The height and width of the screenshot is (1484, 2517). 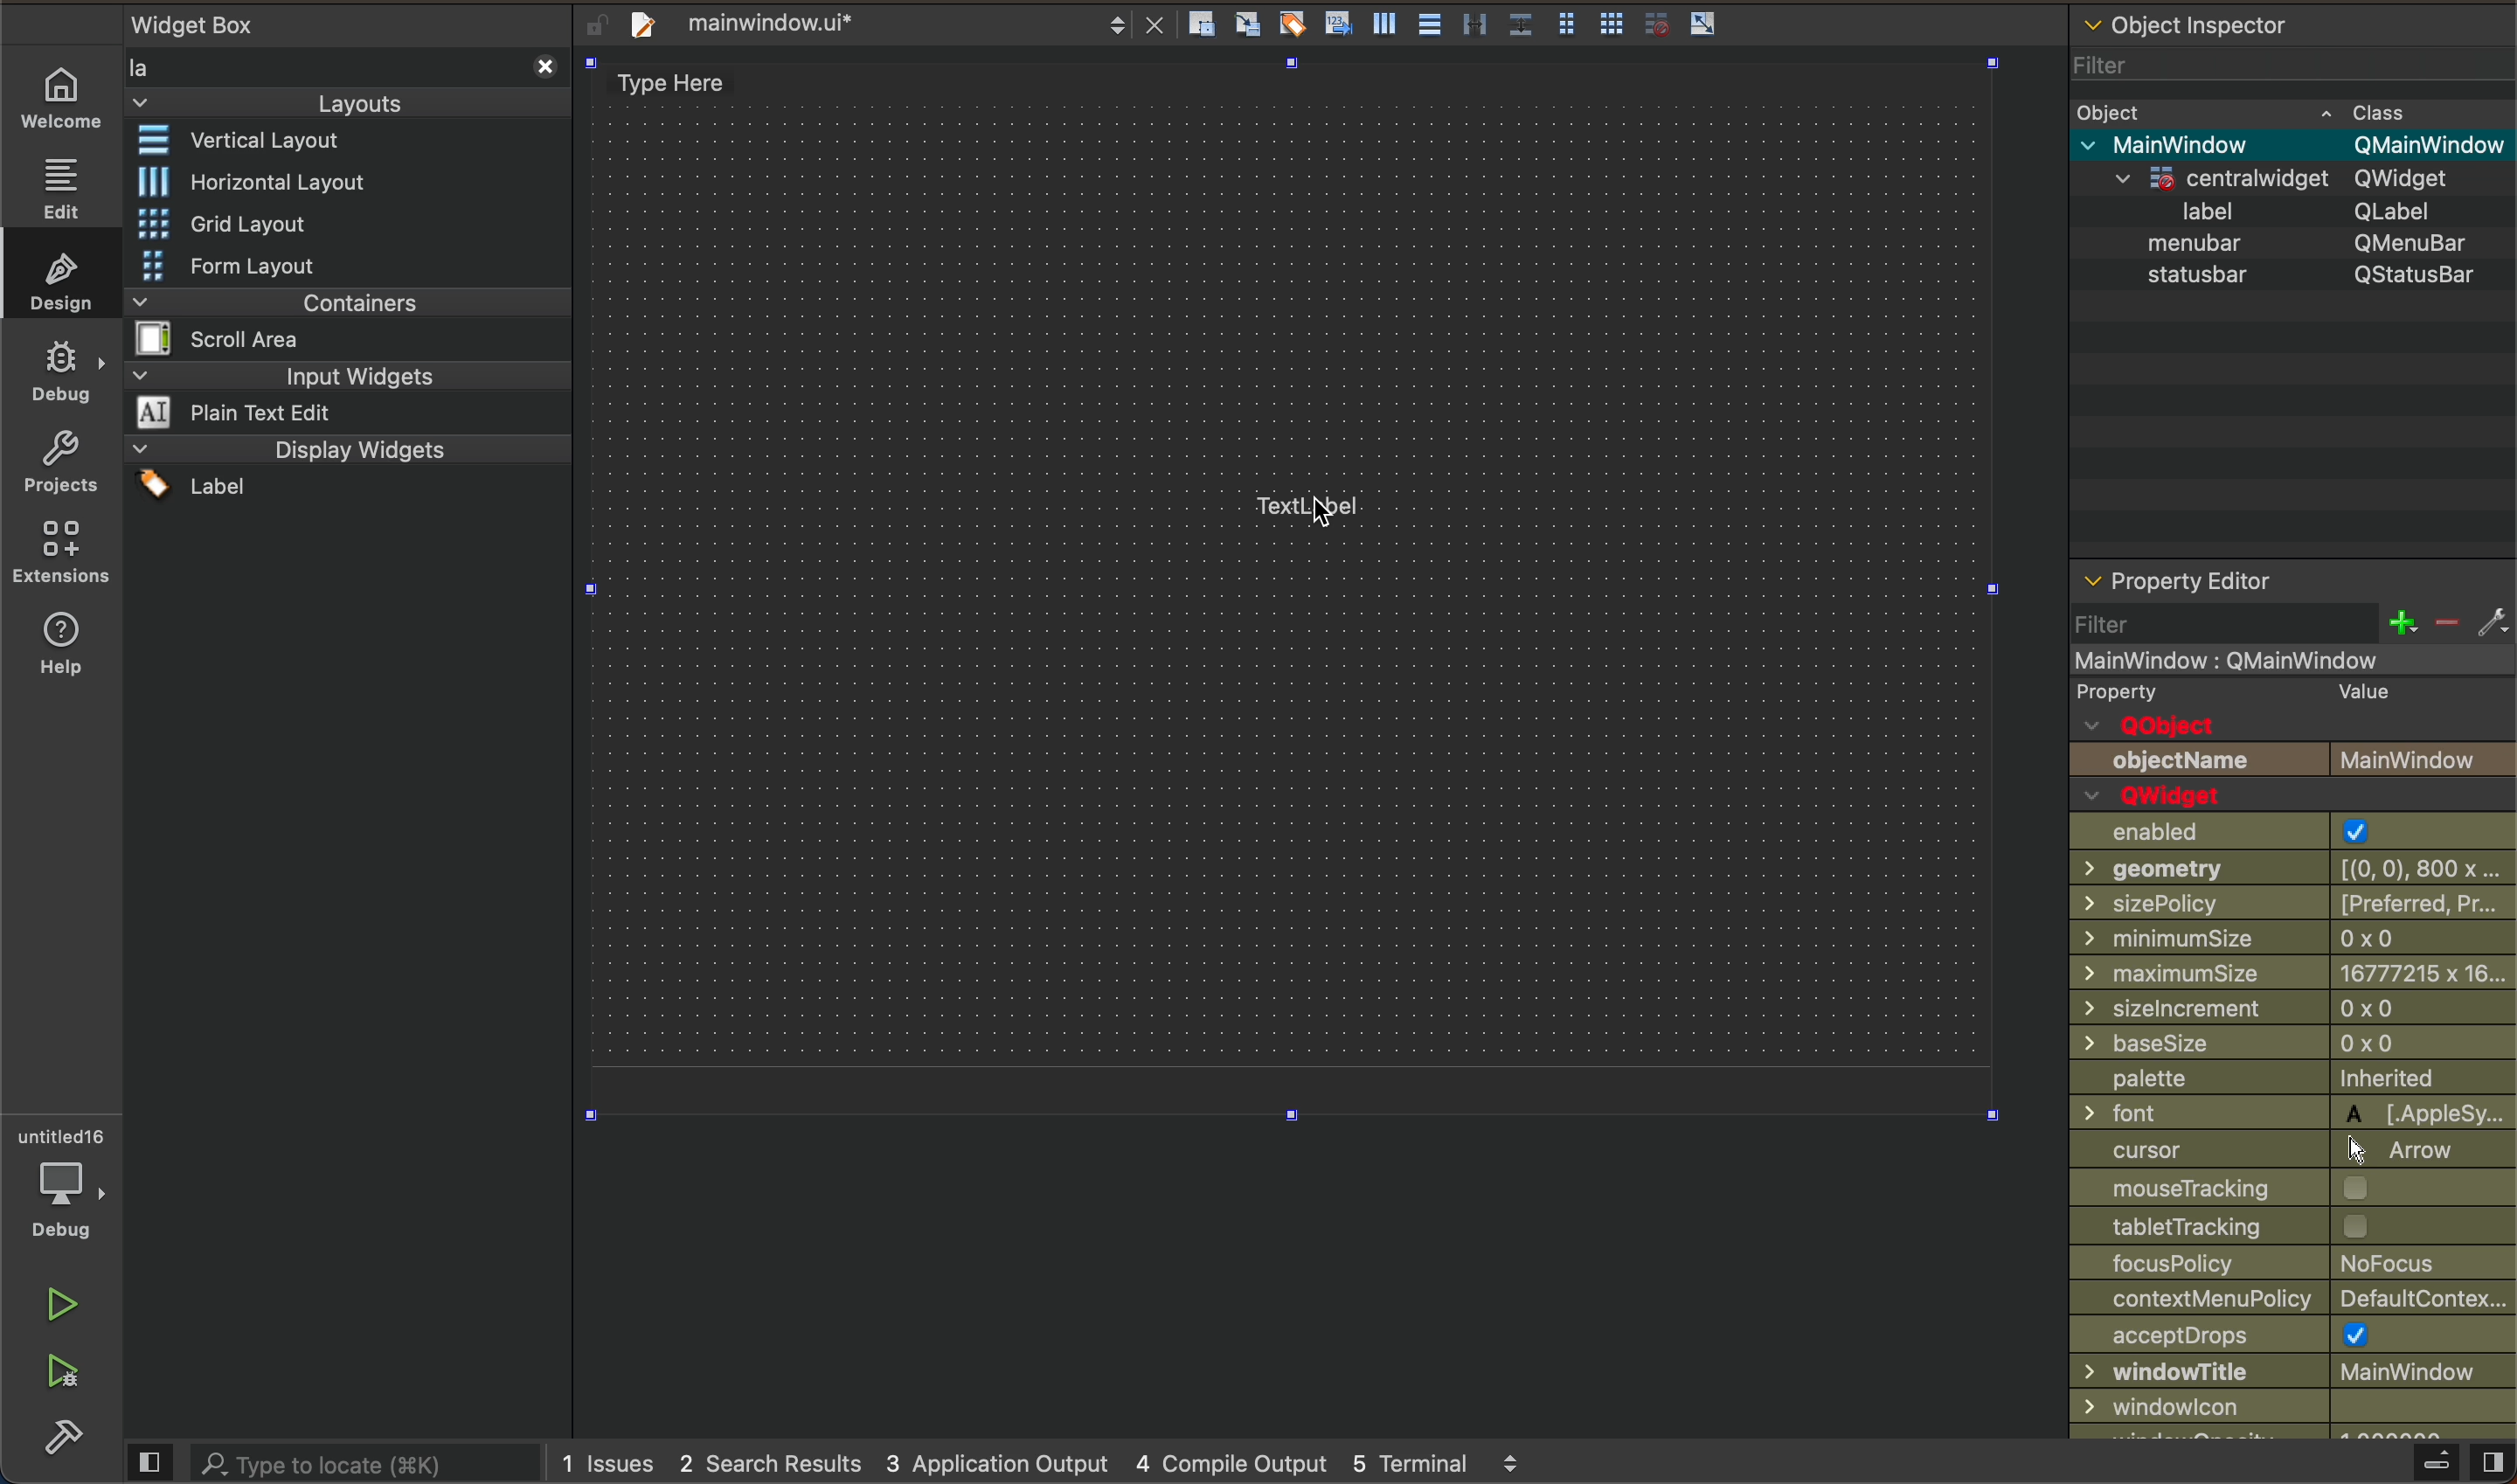 What do you see at coordinates (342, 467) in the screenshot?
I see `display widget` at bounding box center [342, 467].